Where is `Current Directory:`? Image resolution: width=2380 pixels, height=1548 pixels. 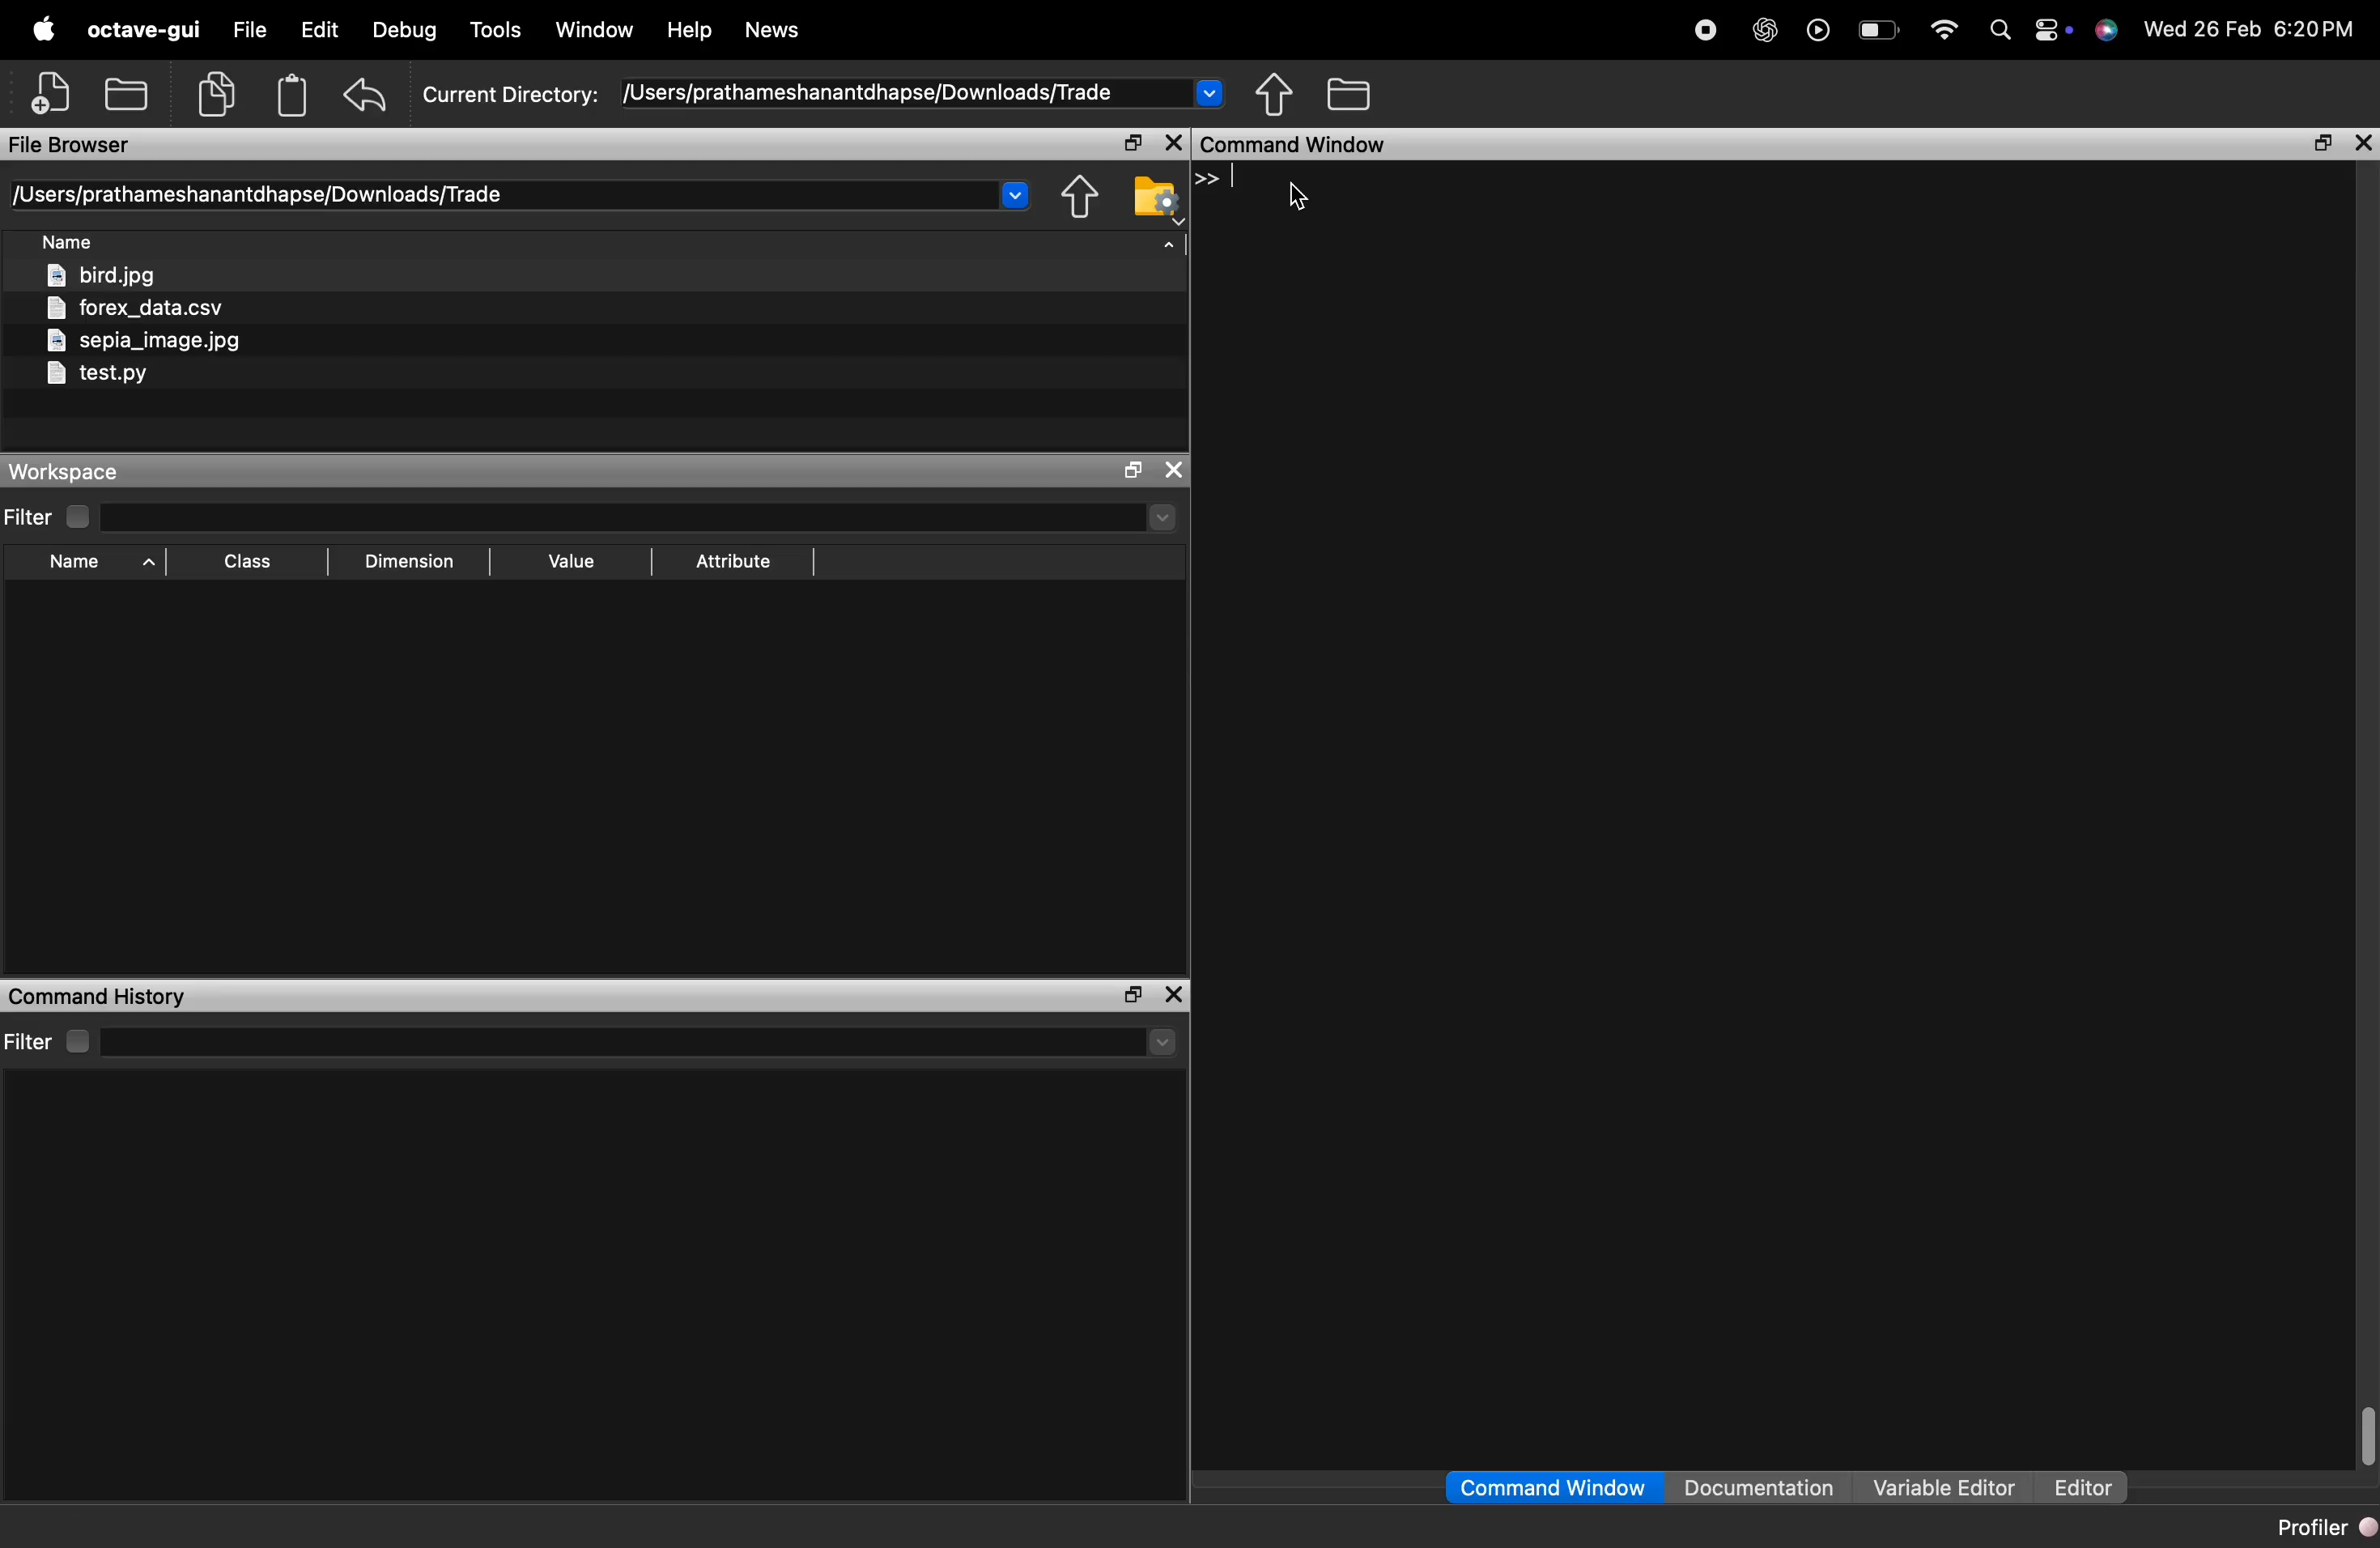
Current Directory: is located at coordinates (509, 96).